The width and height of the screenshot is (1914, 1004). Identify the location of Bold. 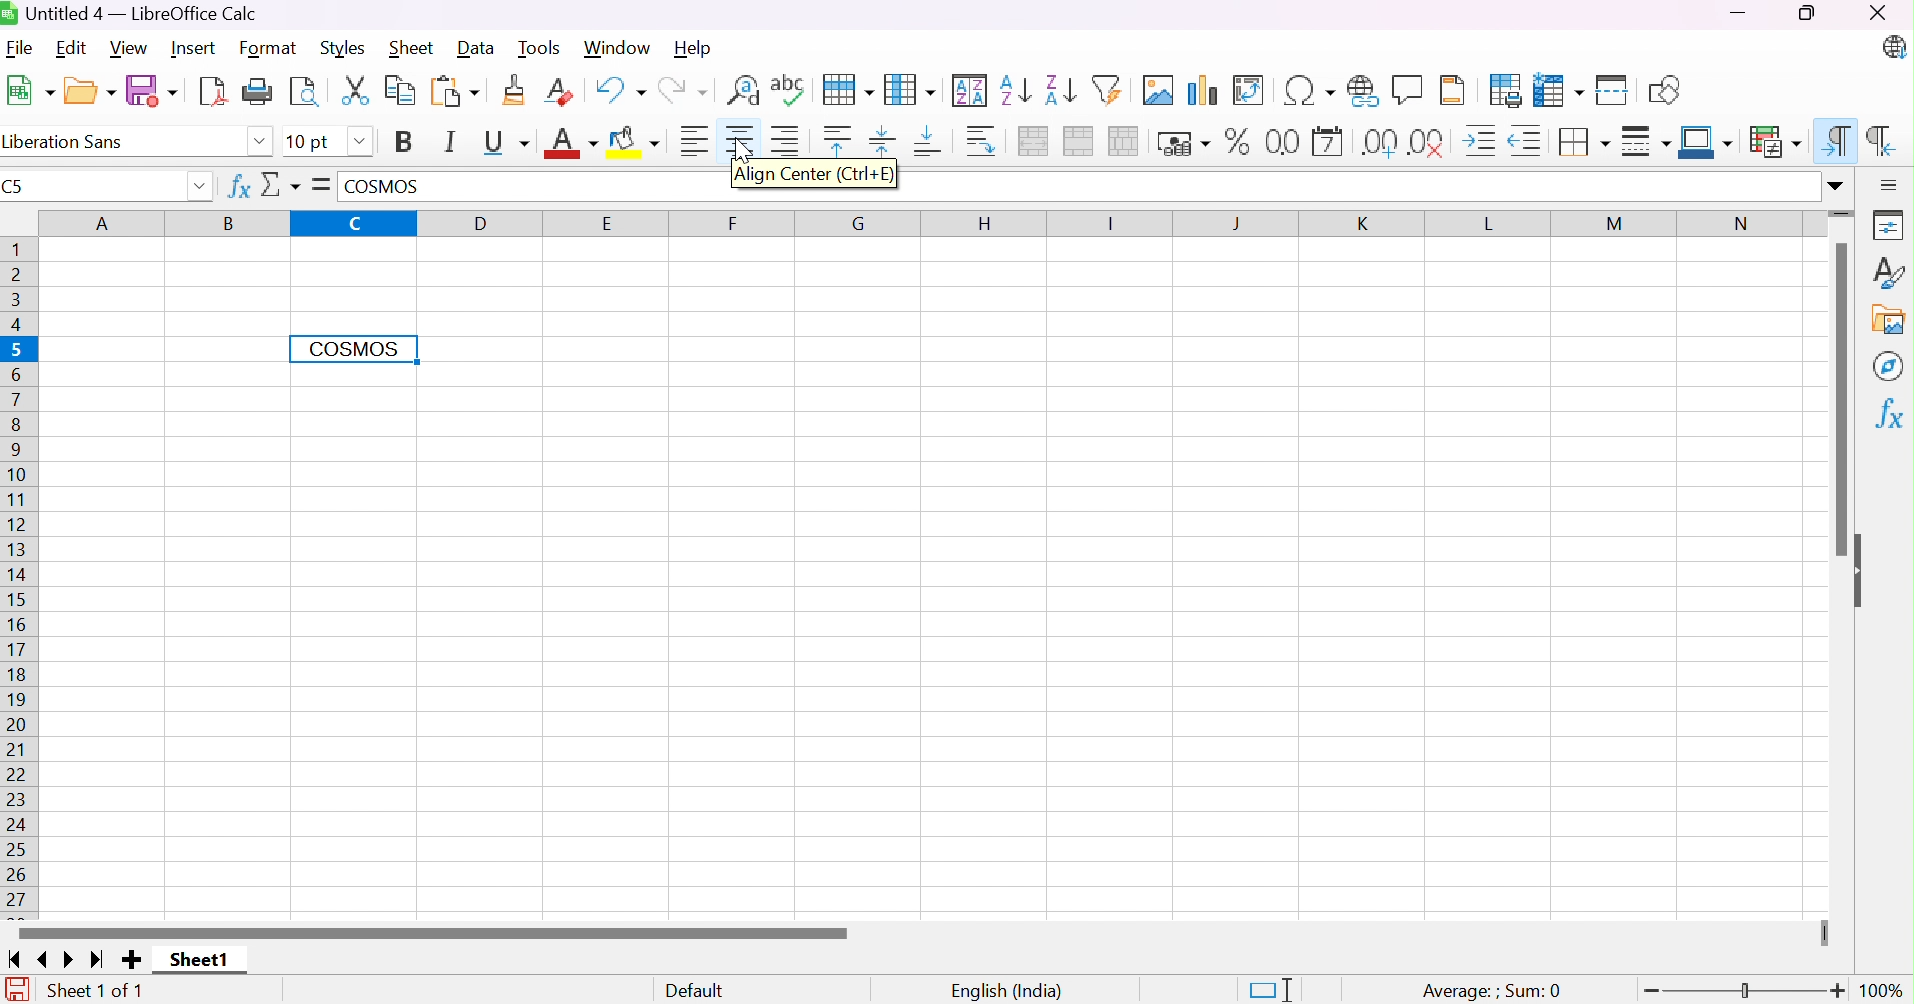
(404, 142).